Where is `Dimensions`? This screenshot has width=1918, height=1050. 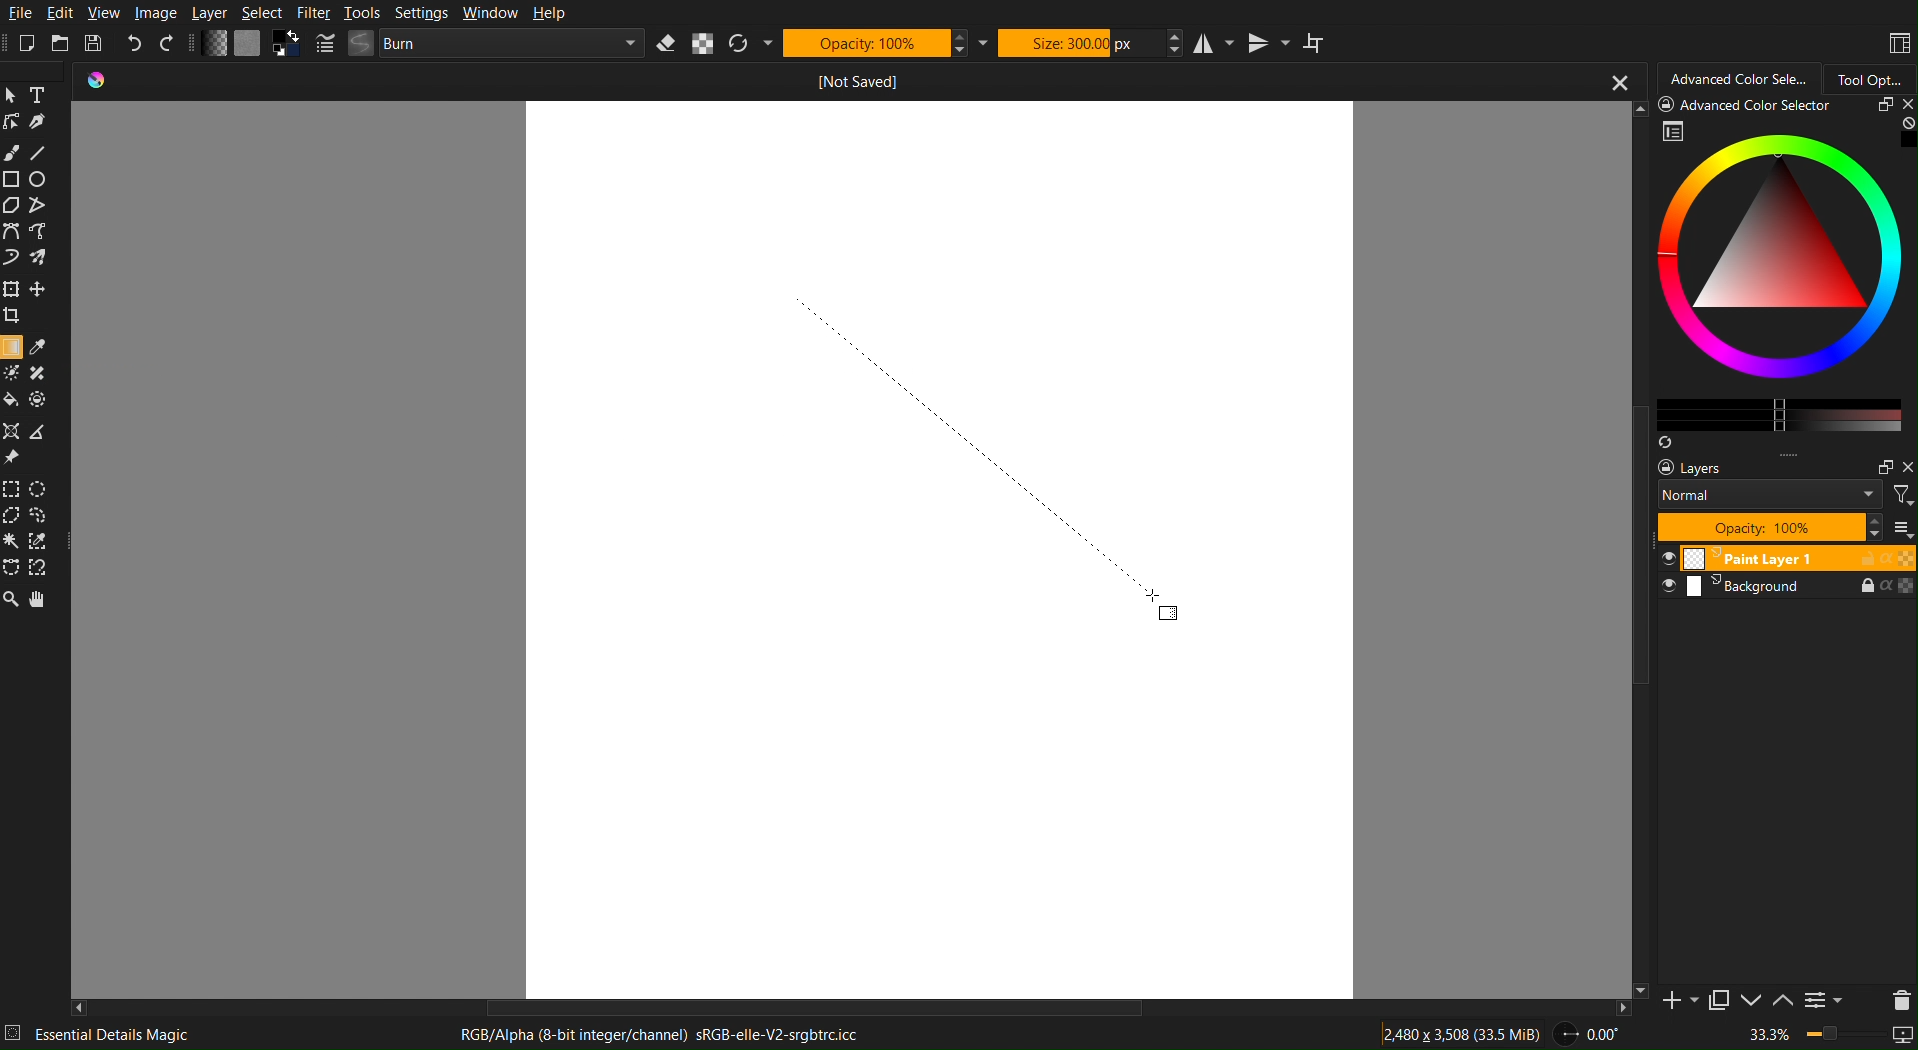
Dimensions is located at coordinates (1464, 1033).